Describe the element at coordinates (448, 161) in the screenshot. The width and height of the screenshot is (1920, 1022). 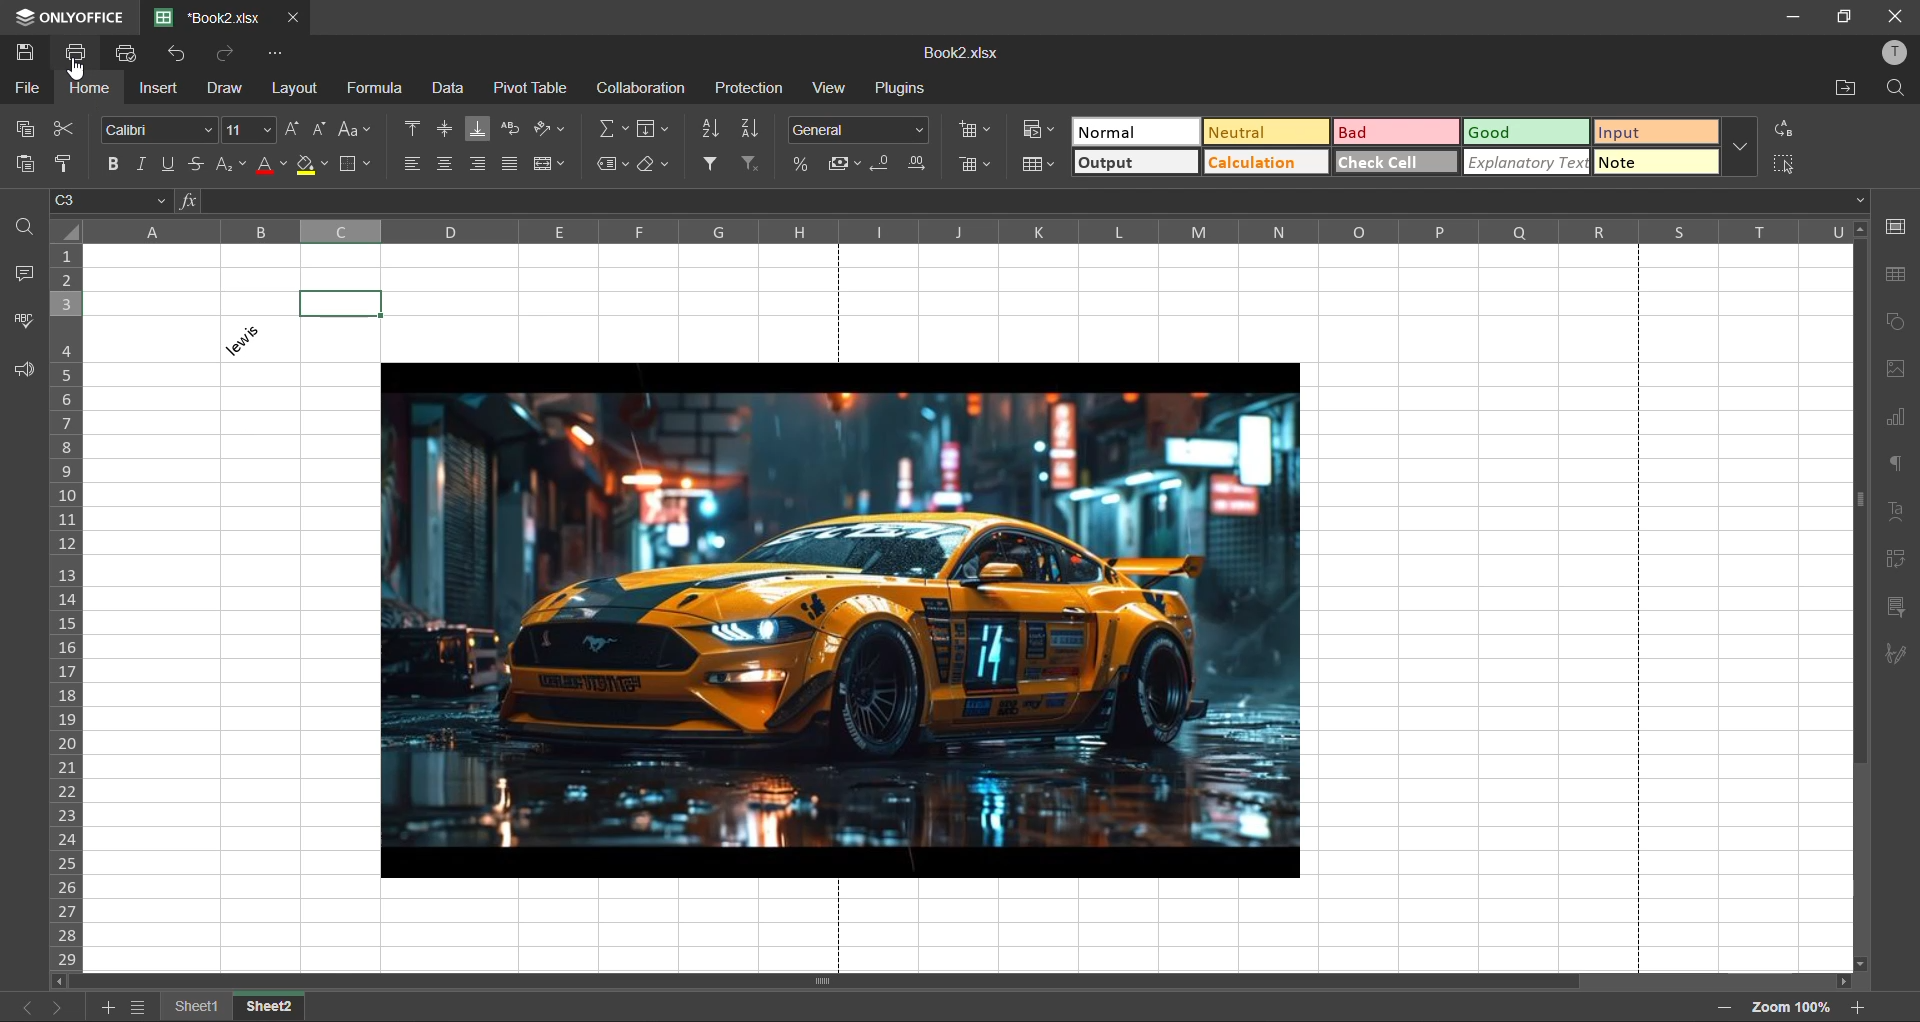
I see `align center` at that location.